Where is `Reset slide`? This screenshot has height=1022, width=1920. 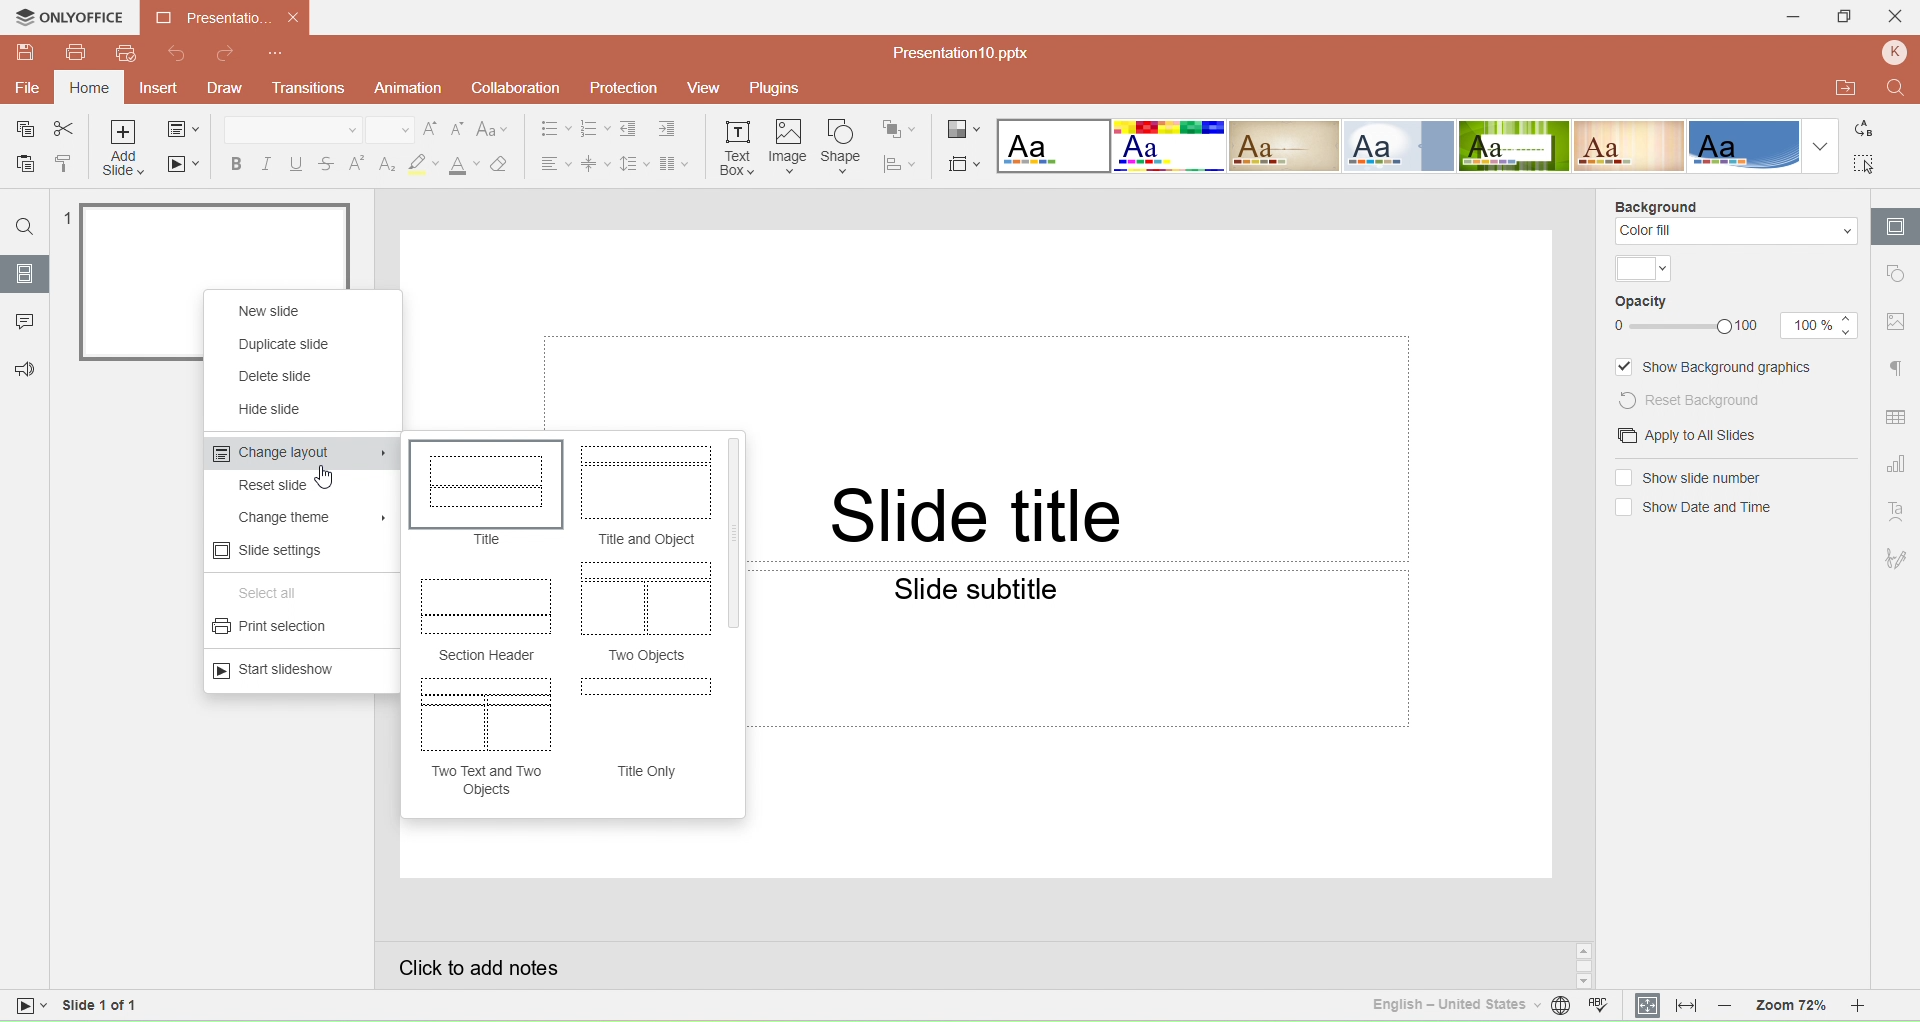 Reset slide is located at coordinates (288, 487).